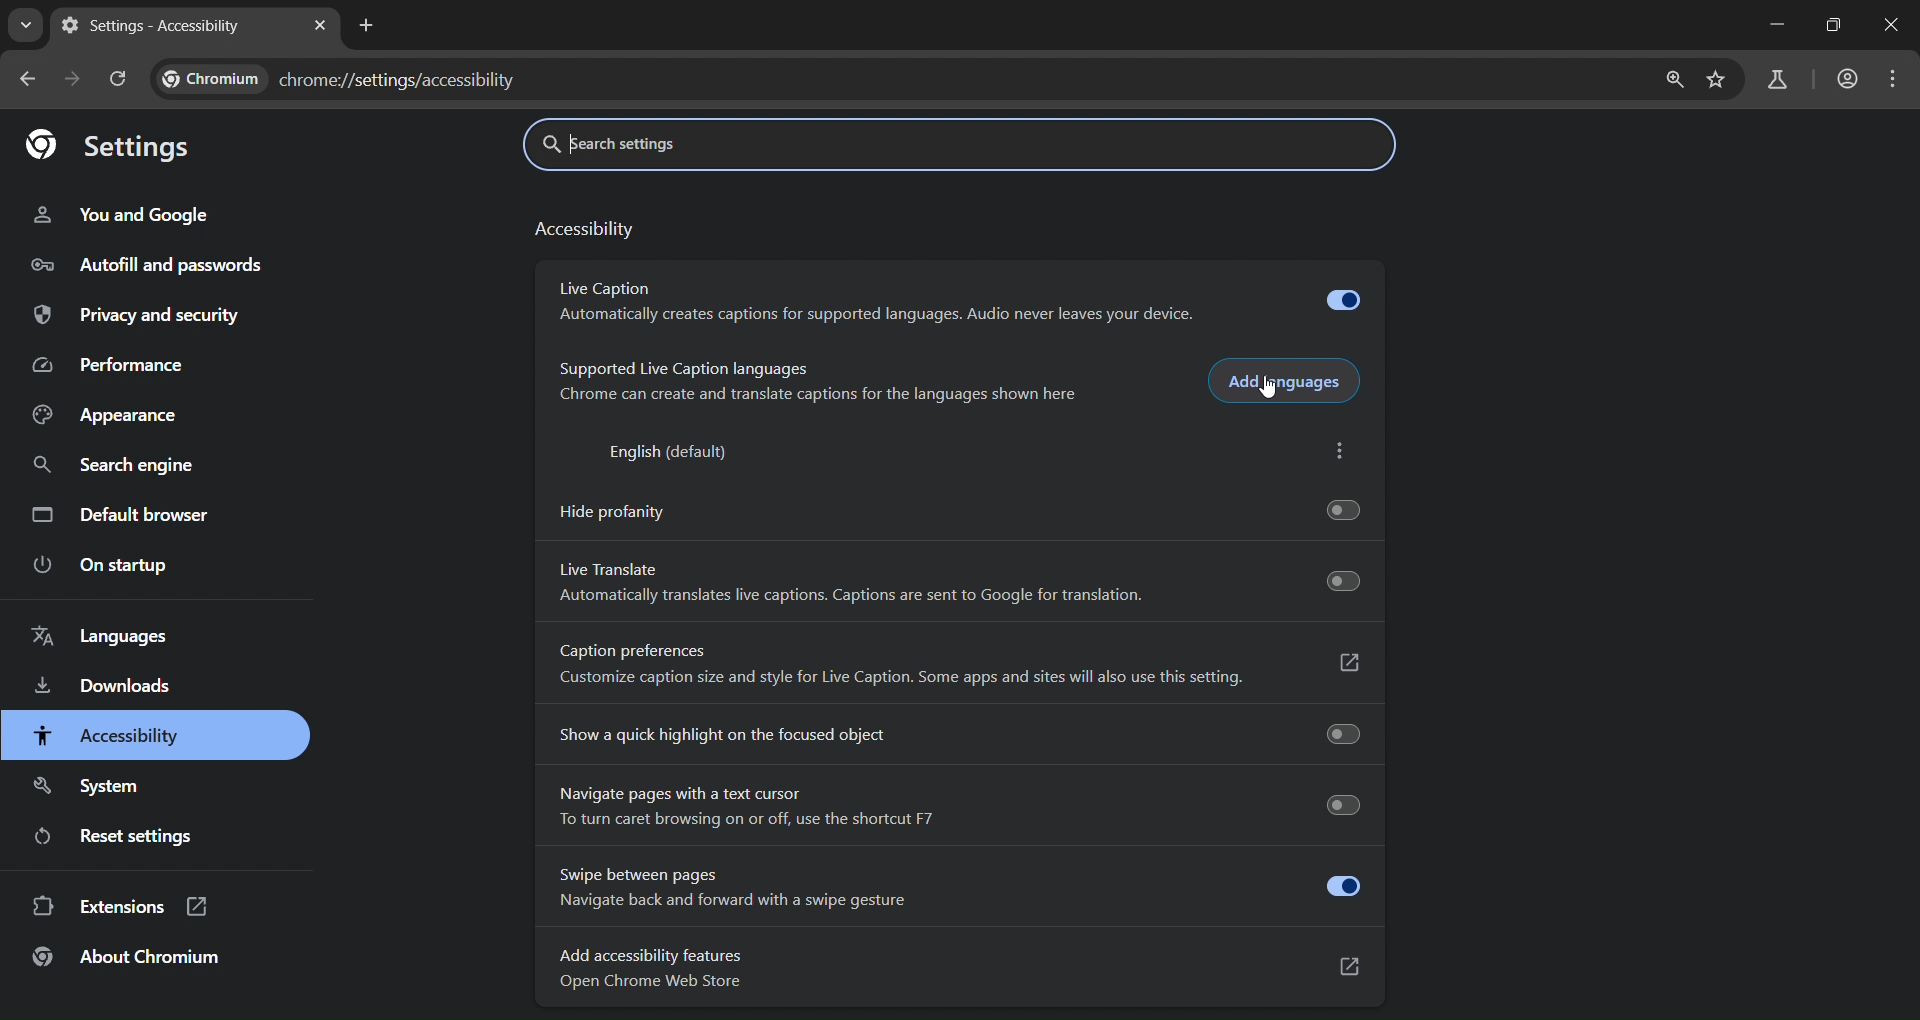 Image resolution: width=1920 pixels, height=1020 pixels. What do you see at coordinates (115, 468) in the screenshot?
I see `search engine` at bounding box center [115, 468].